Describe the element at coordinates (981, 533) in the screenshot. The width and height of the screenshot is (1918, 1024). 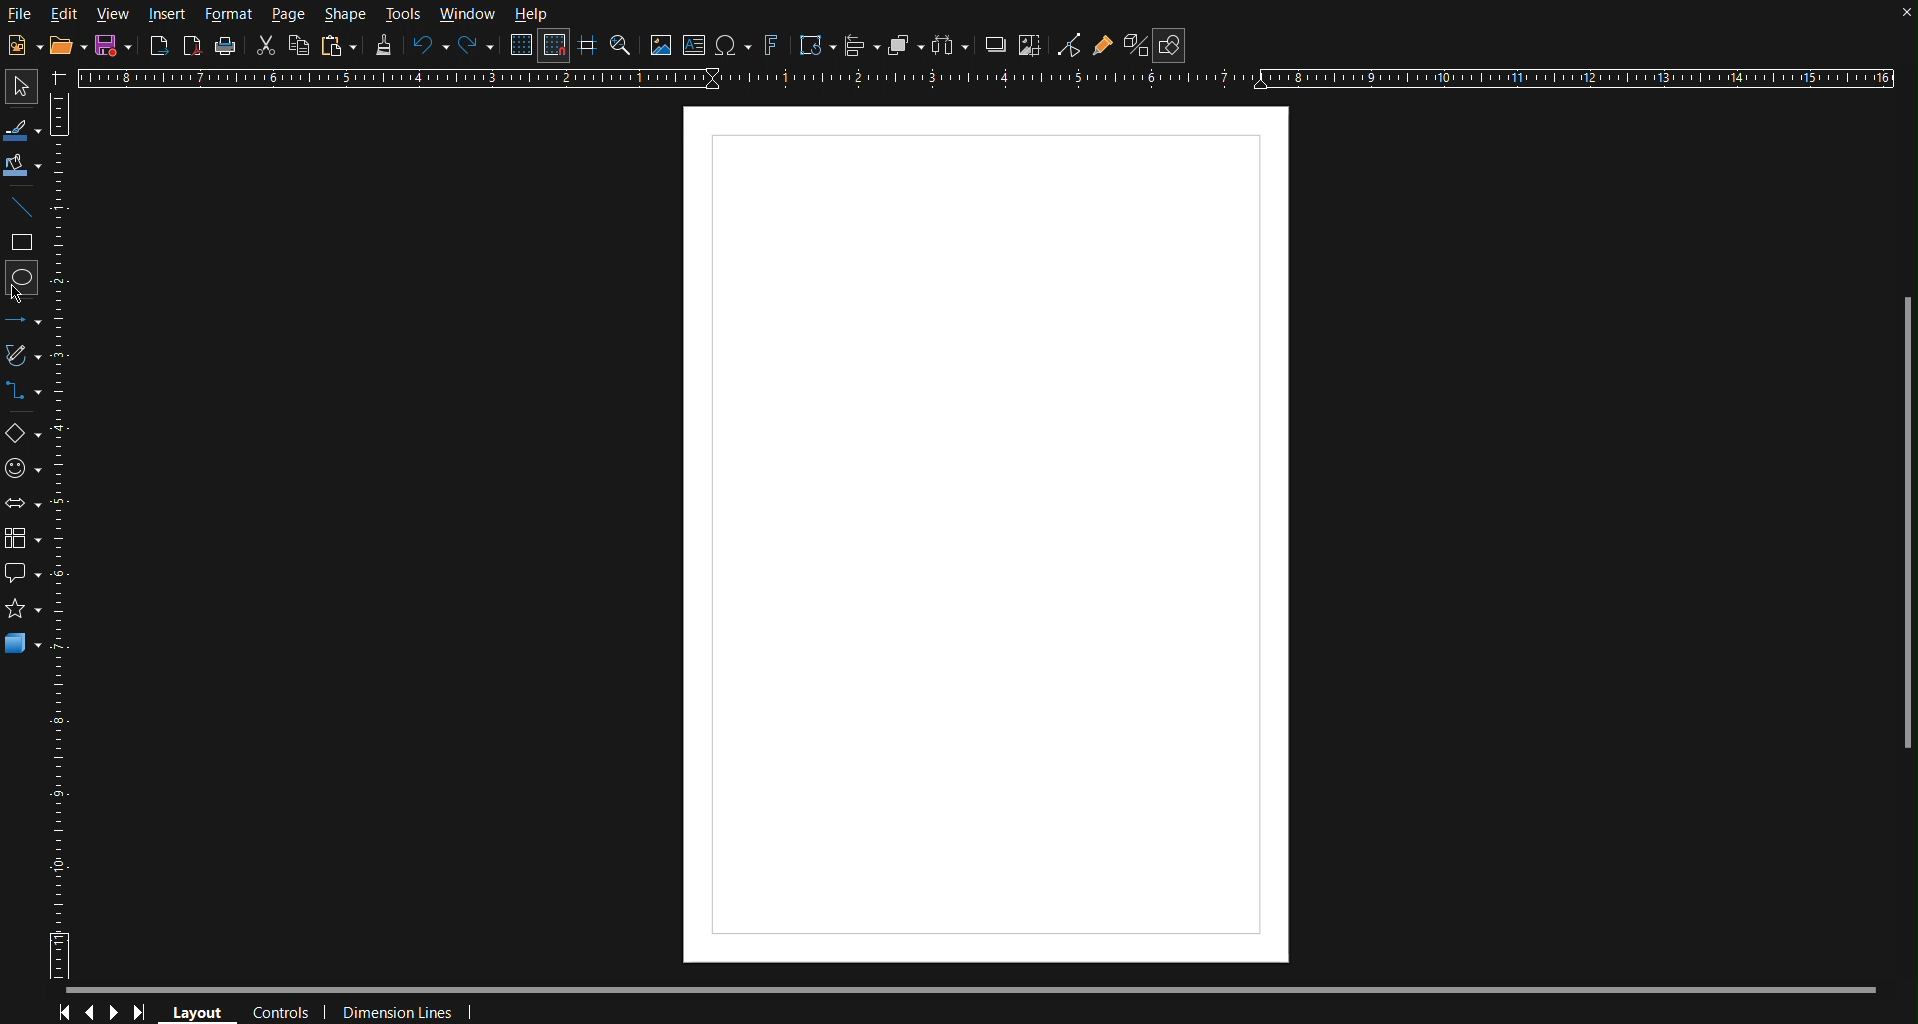
I see `Canvas` at that location.